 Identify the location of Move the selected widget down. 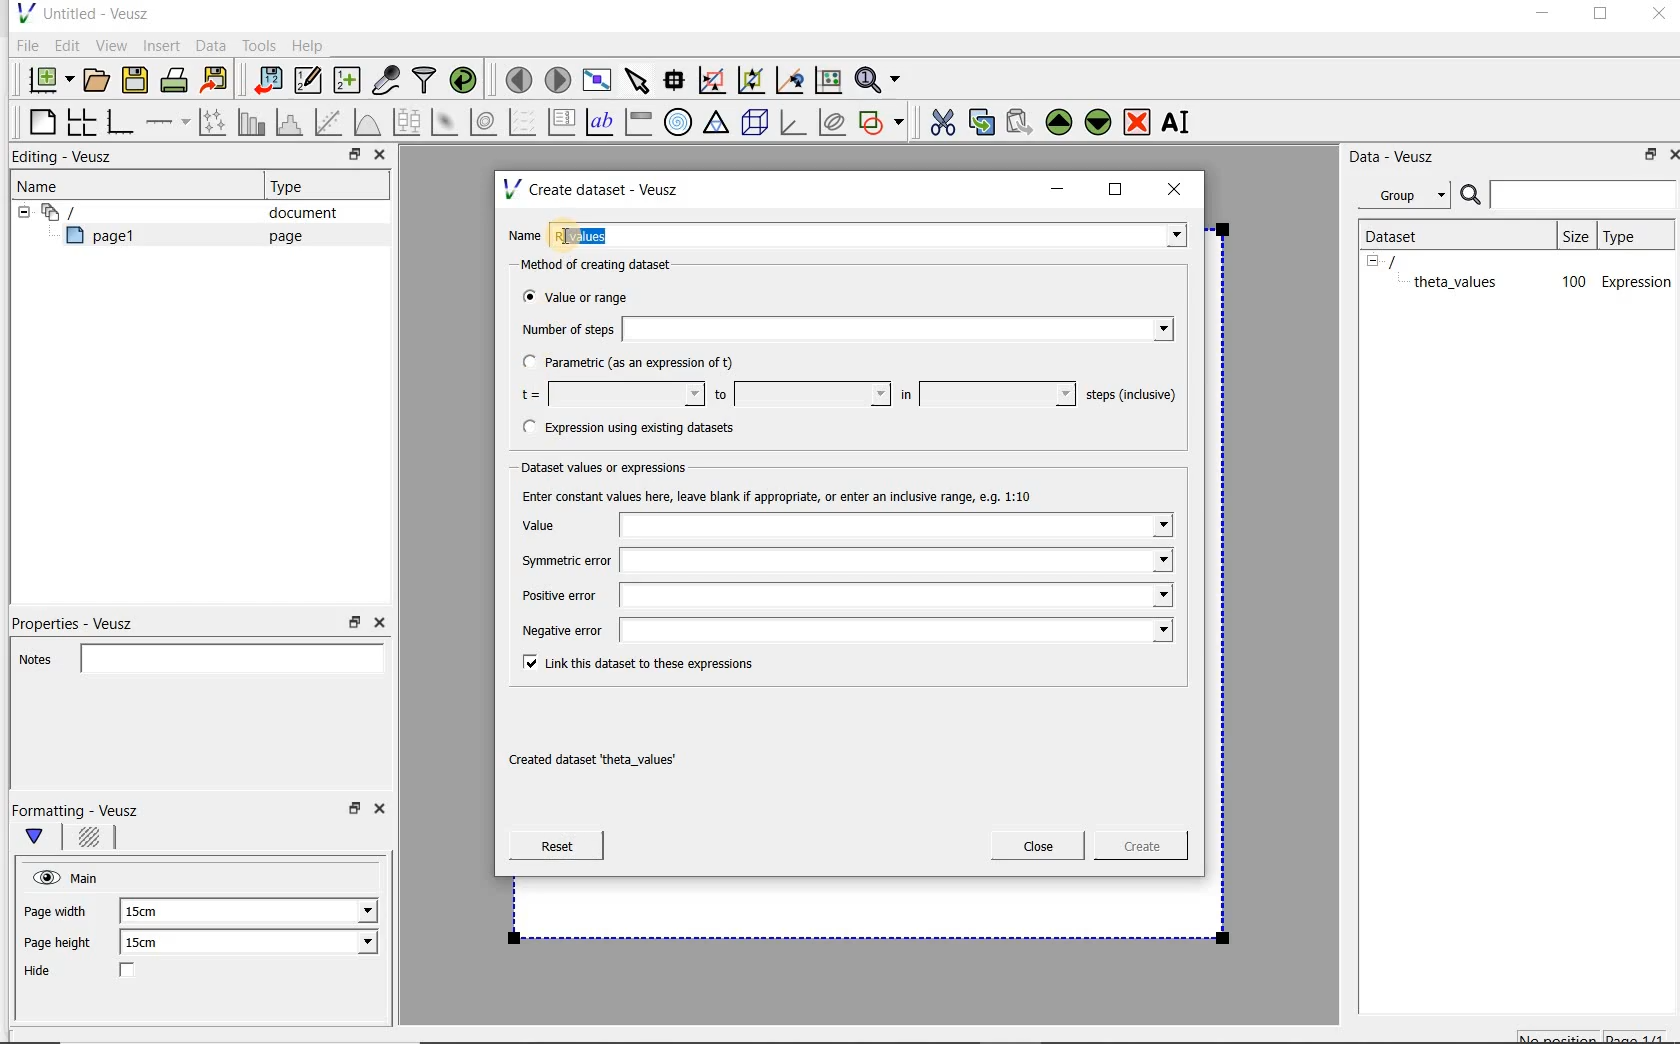
(1099, 121).